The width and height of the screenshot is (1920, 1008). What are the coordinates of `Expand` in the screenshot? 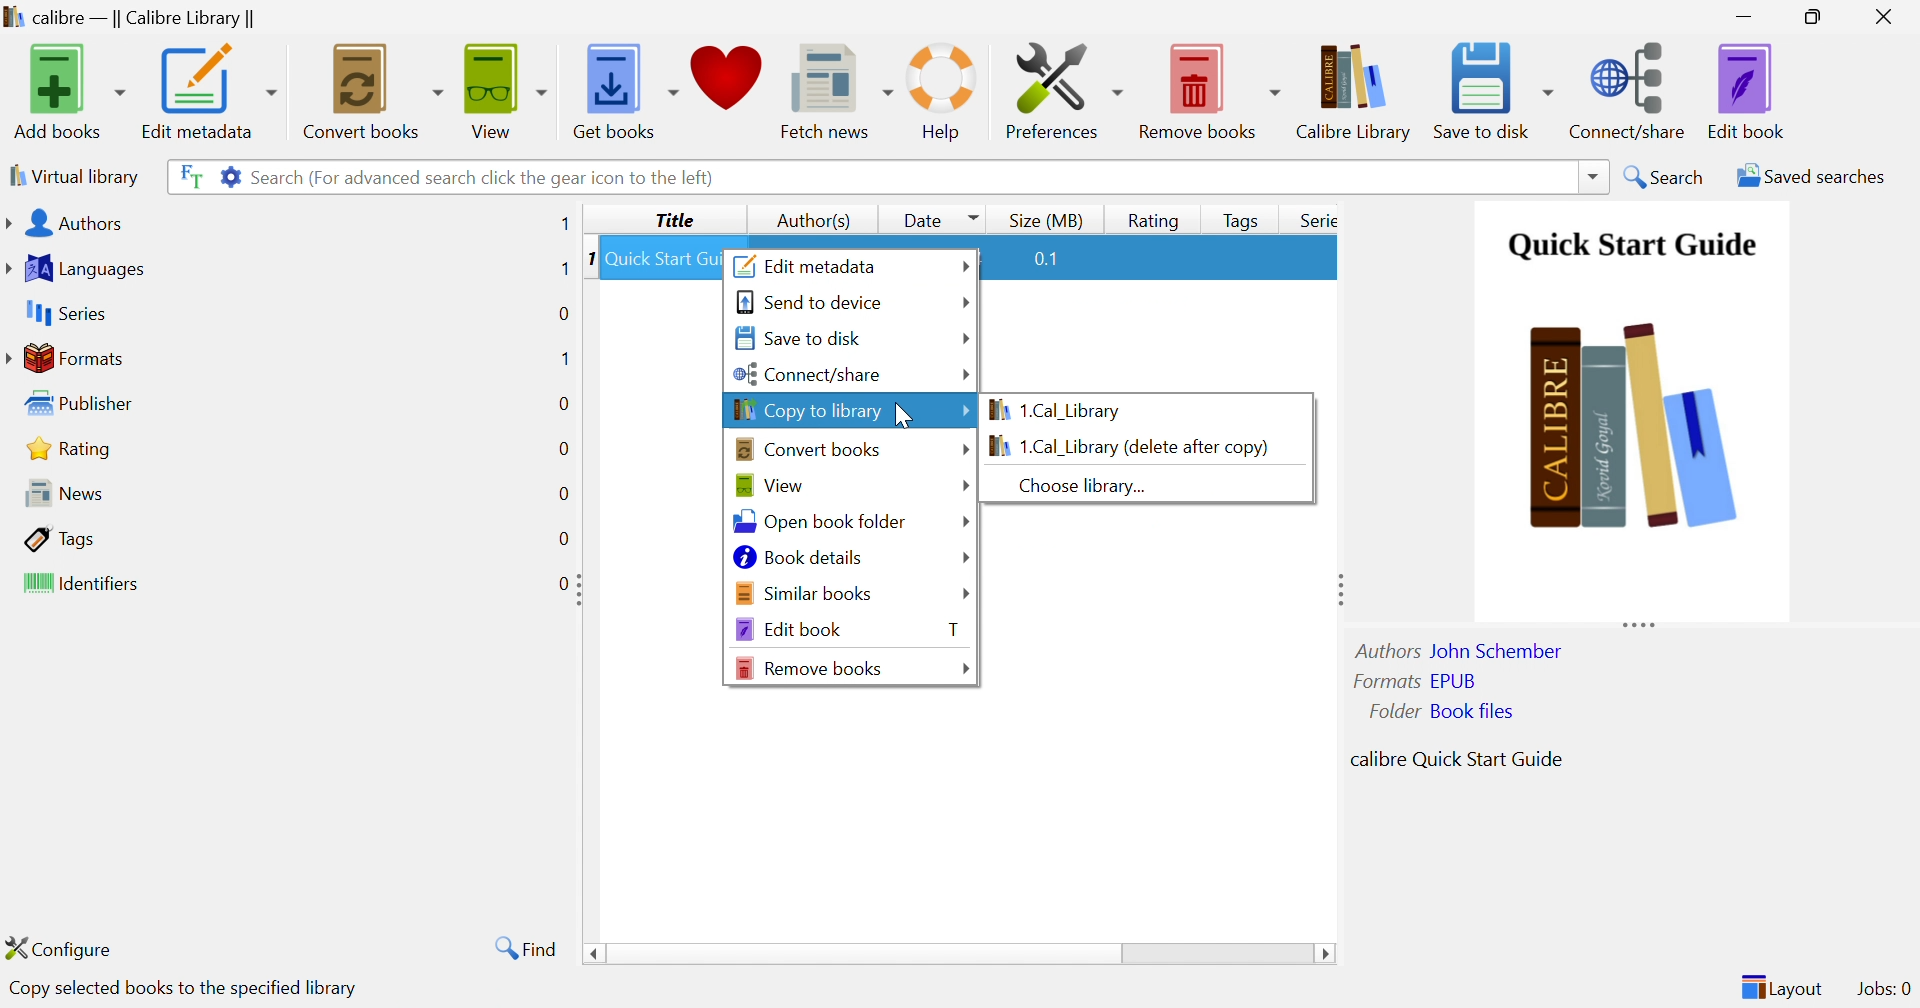 It's located at (1638, 624).